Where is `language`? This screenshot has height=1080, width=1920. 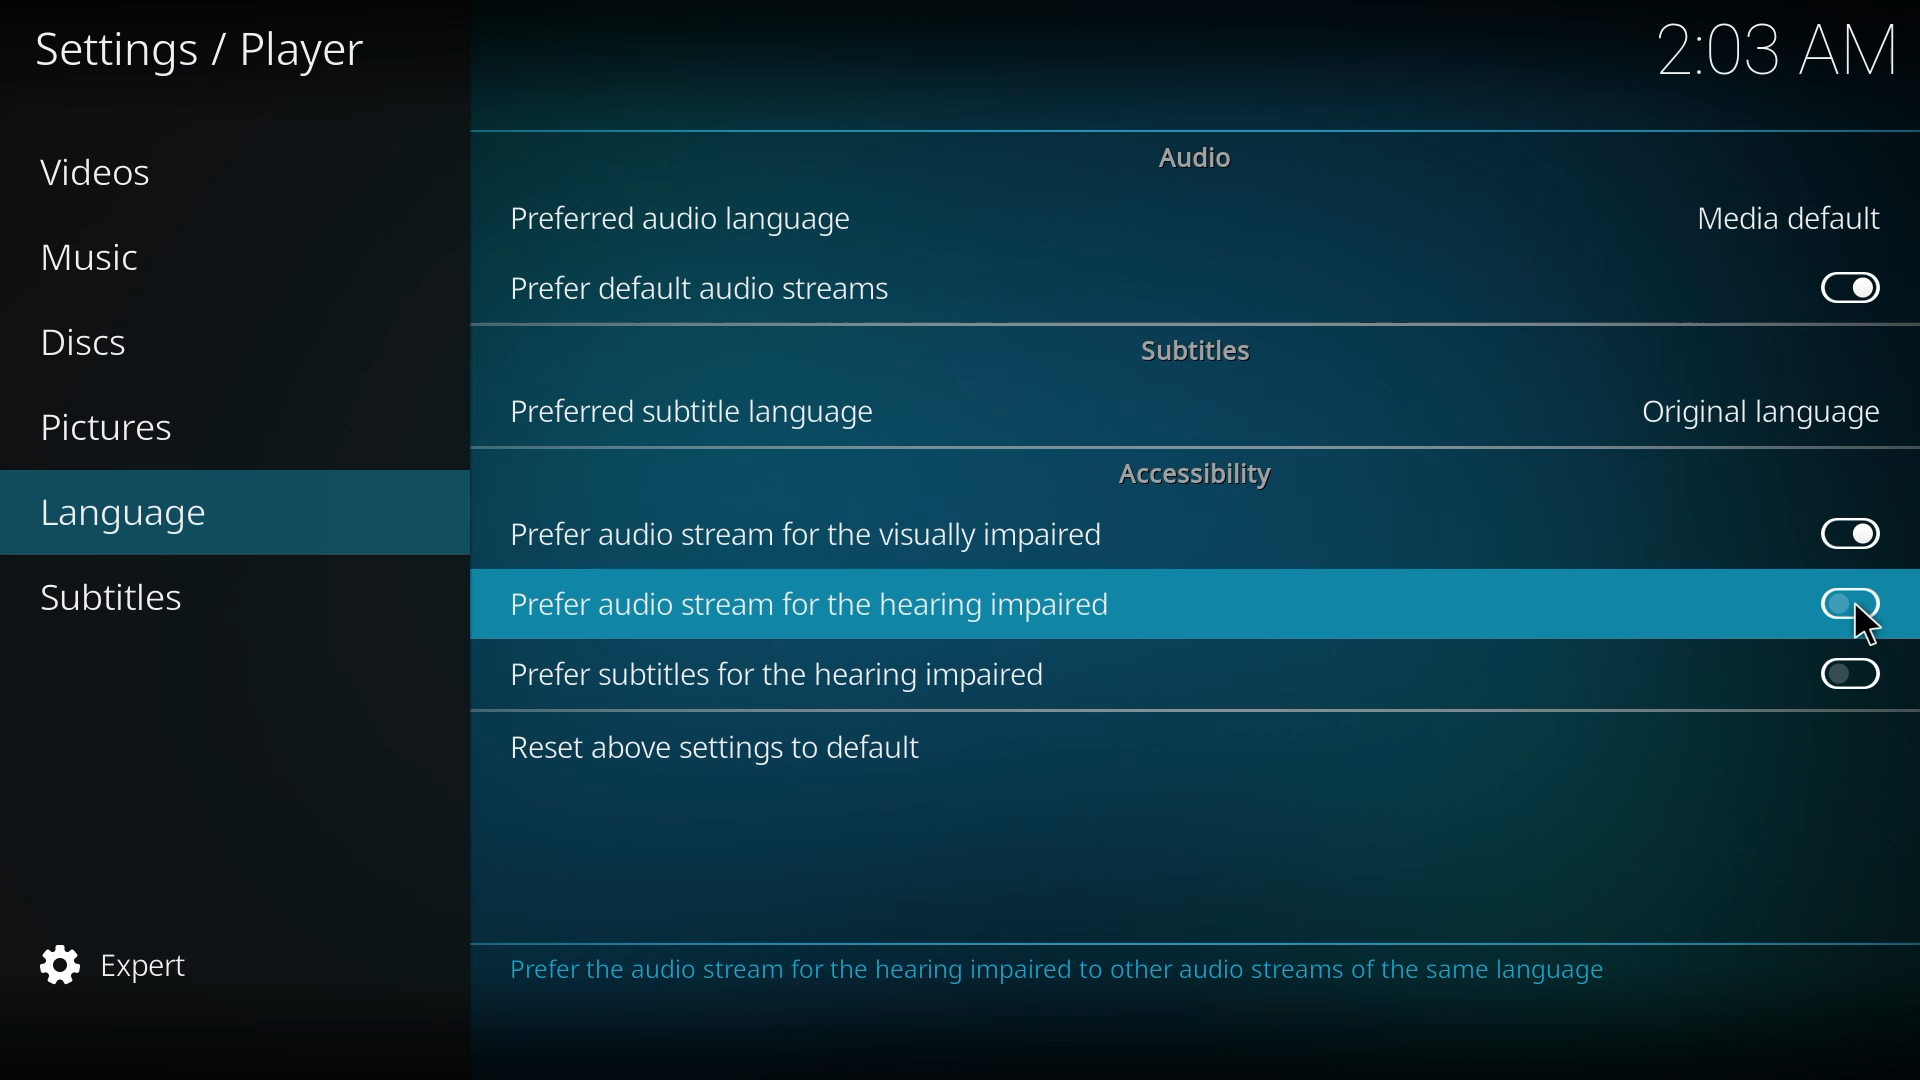 language is located at coordinates (130, 516).